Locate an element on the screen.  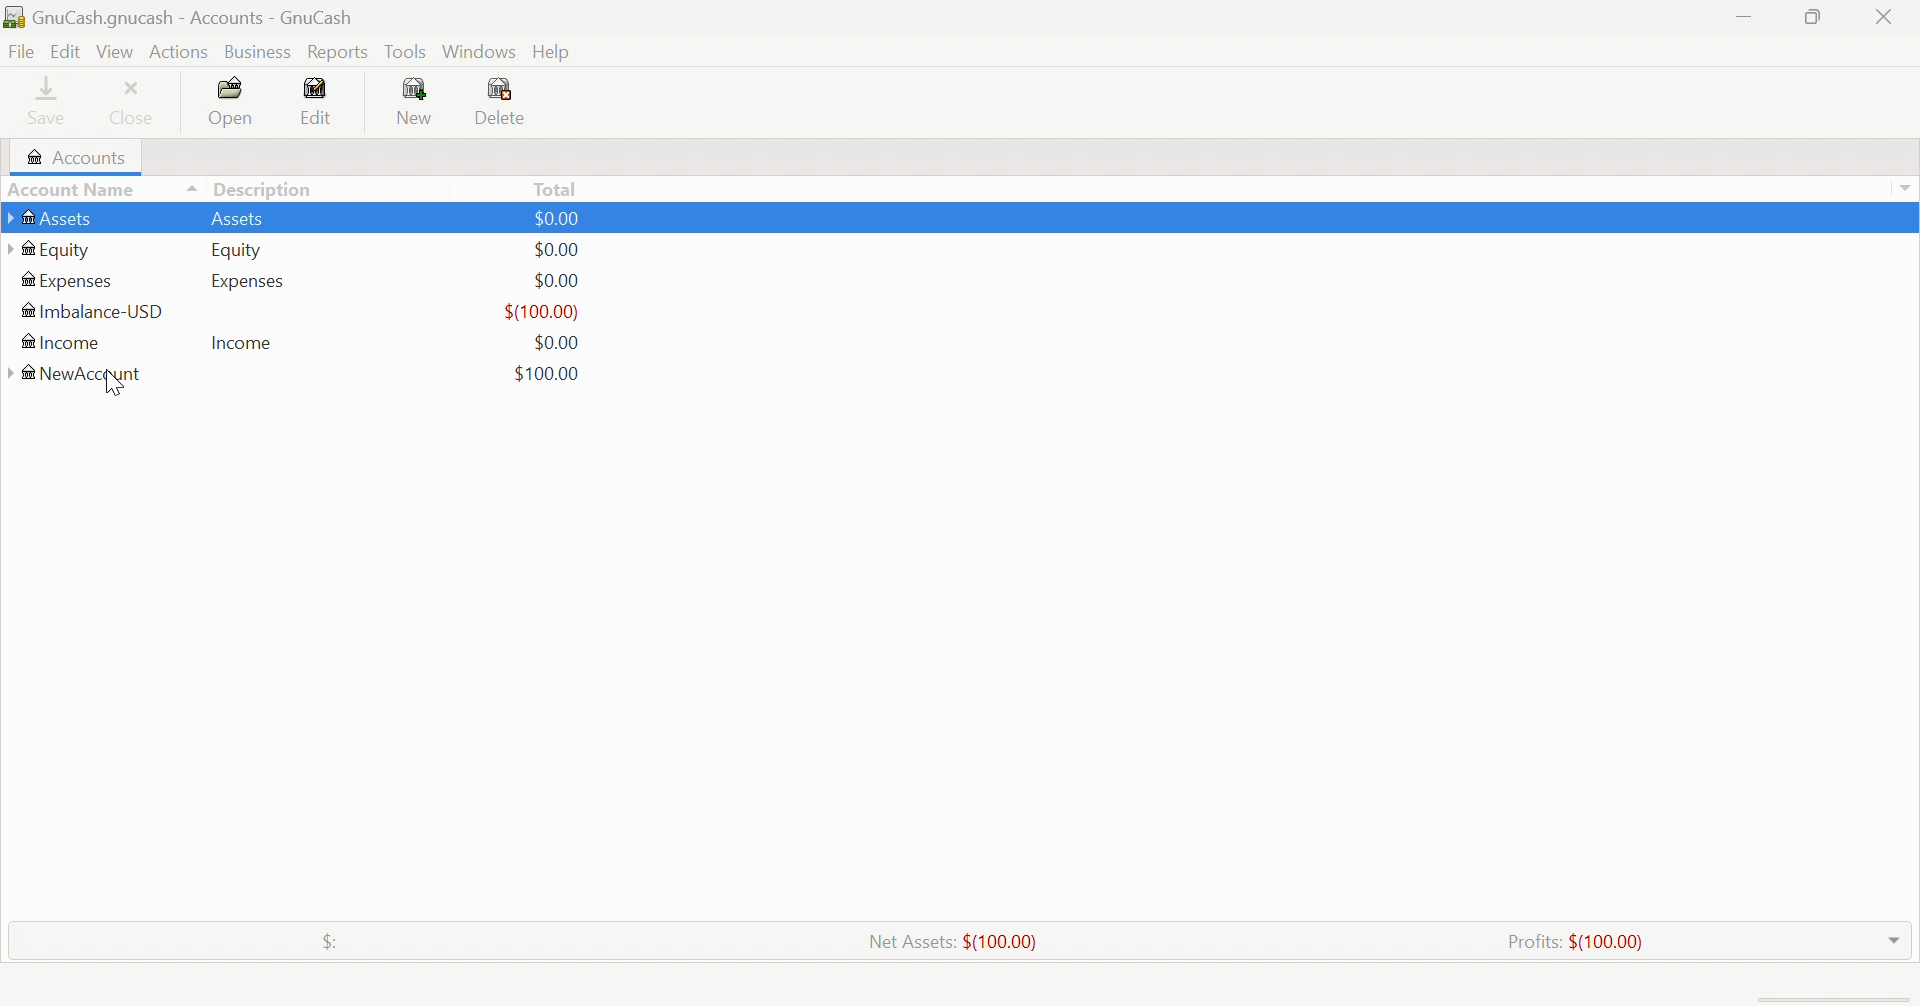
Windows is located at coordinates (477, 51).